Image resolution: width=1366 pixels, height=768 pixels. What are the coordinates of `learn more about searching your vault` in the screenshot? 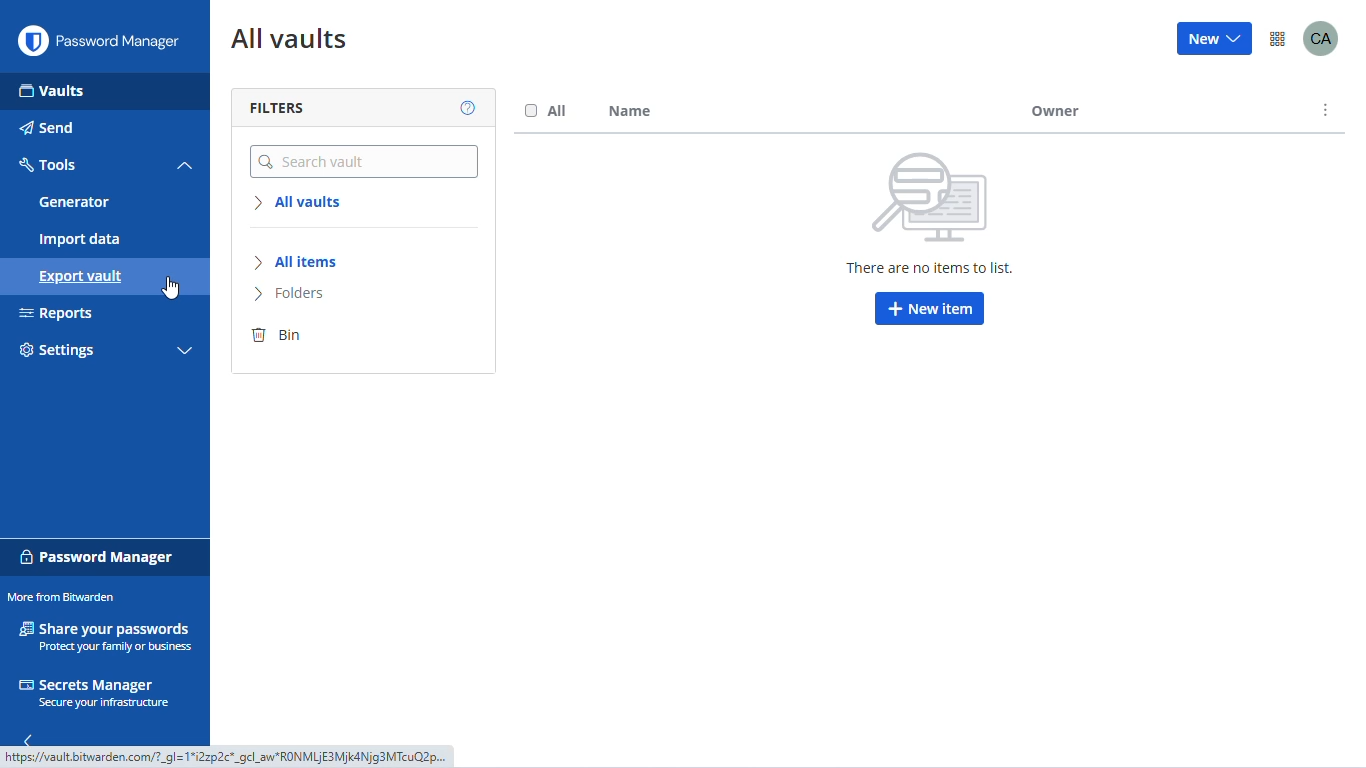 It's located at (469, 108).